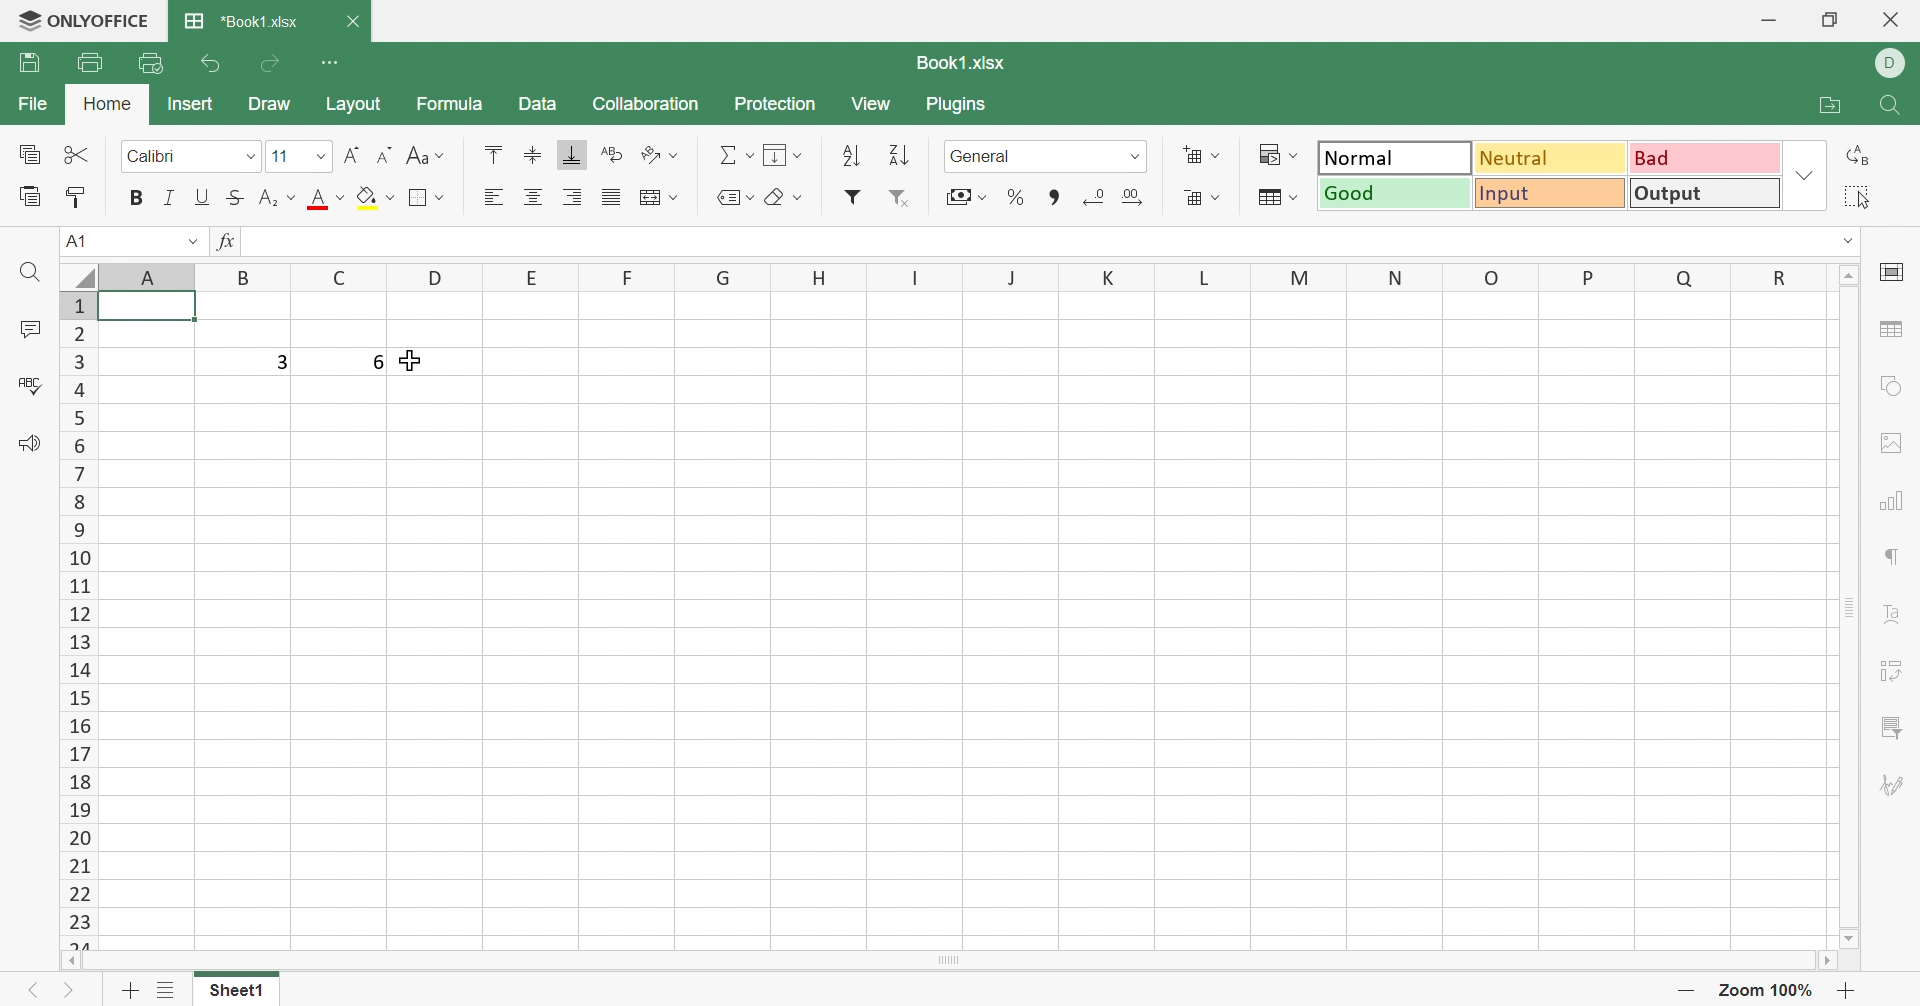 The width and height of the screenshot is (1920, 1006). Describe the element at coordinates (786, 195) in the screenshot. I see `Clear` at that location.